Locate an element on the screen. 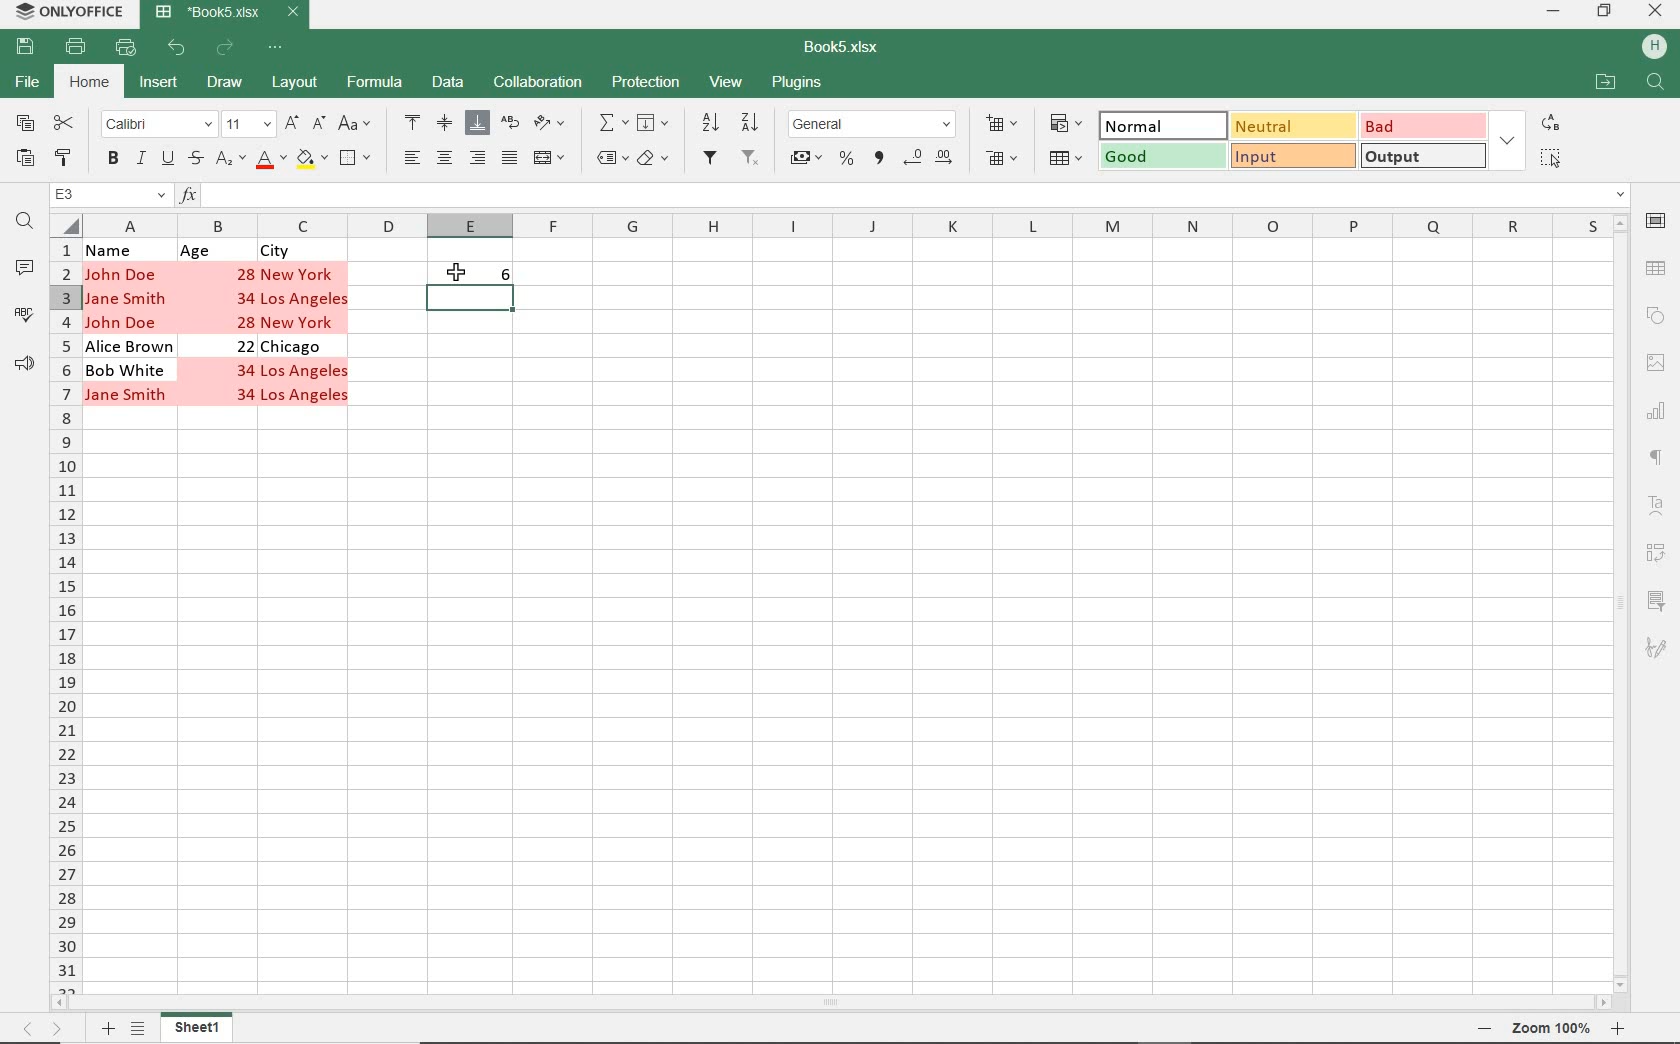 Image resolution: width=1680 pixels, height=1044 pixels. SLICER is located at coordinates (1658, 600).